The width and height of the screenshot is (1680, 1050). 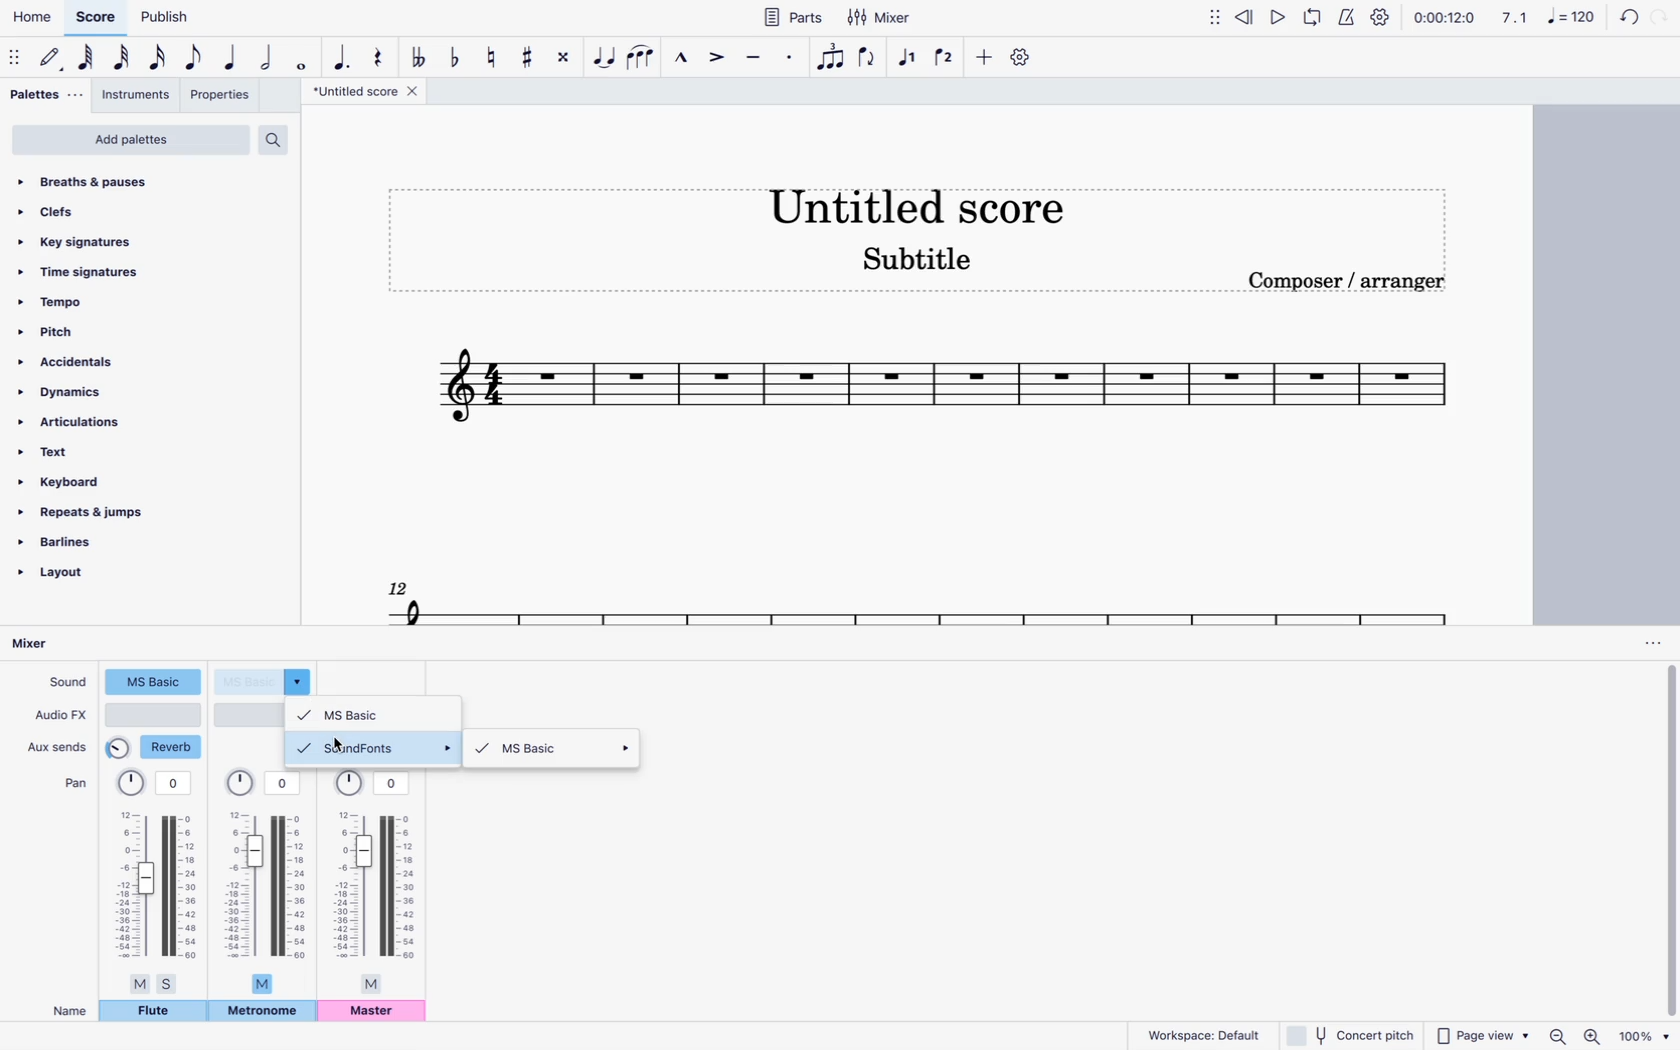 I want to click on add palettes, so click(x=130, y=140).